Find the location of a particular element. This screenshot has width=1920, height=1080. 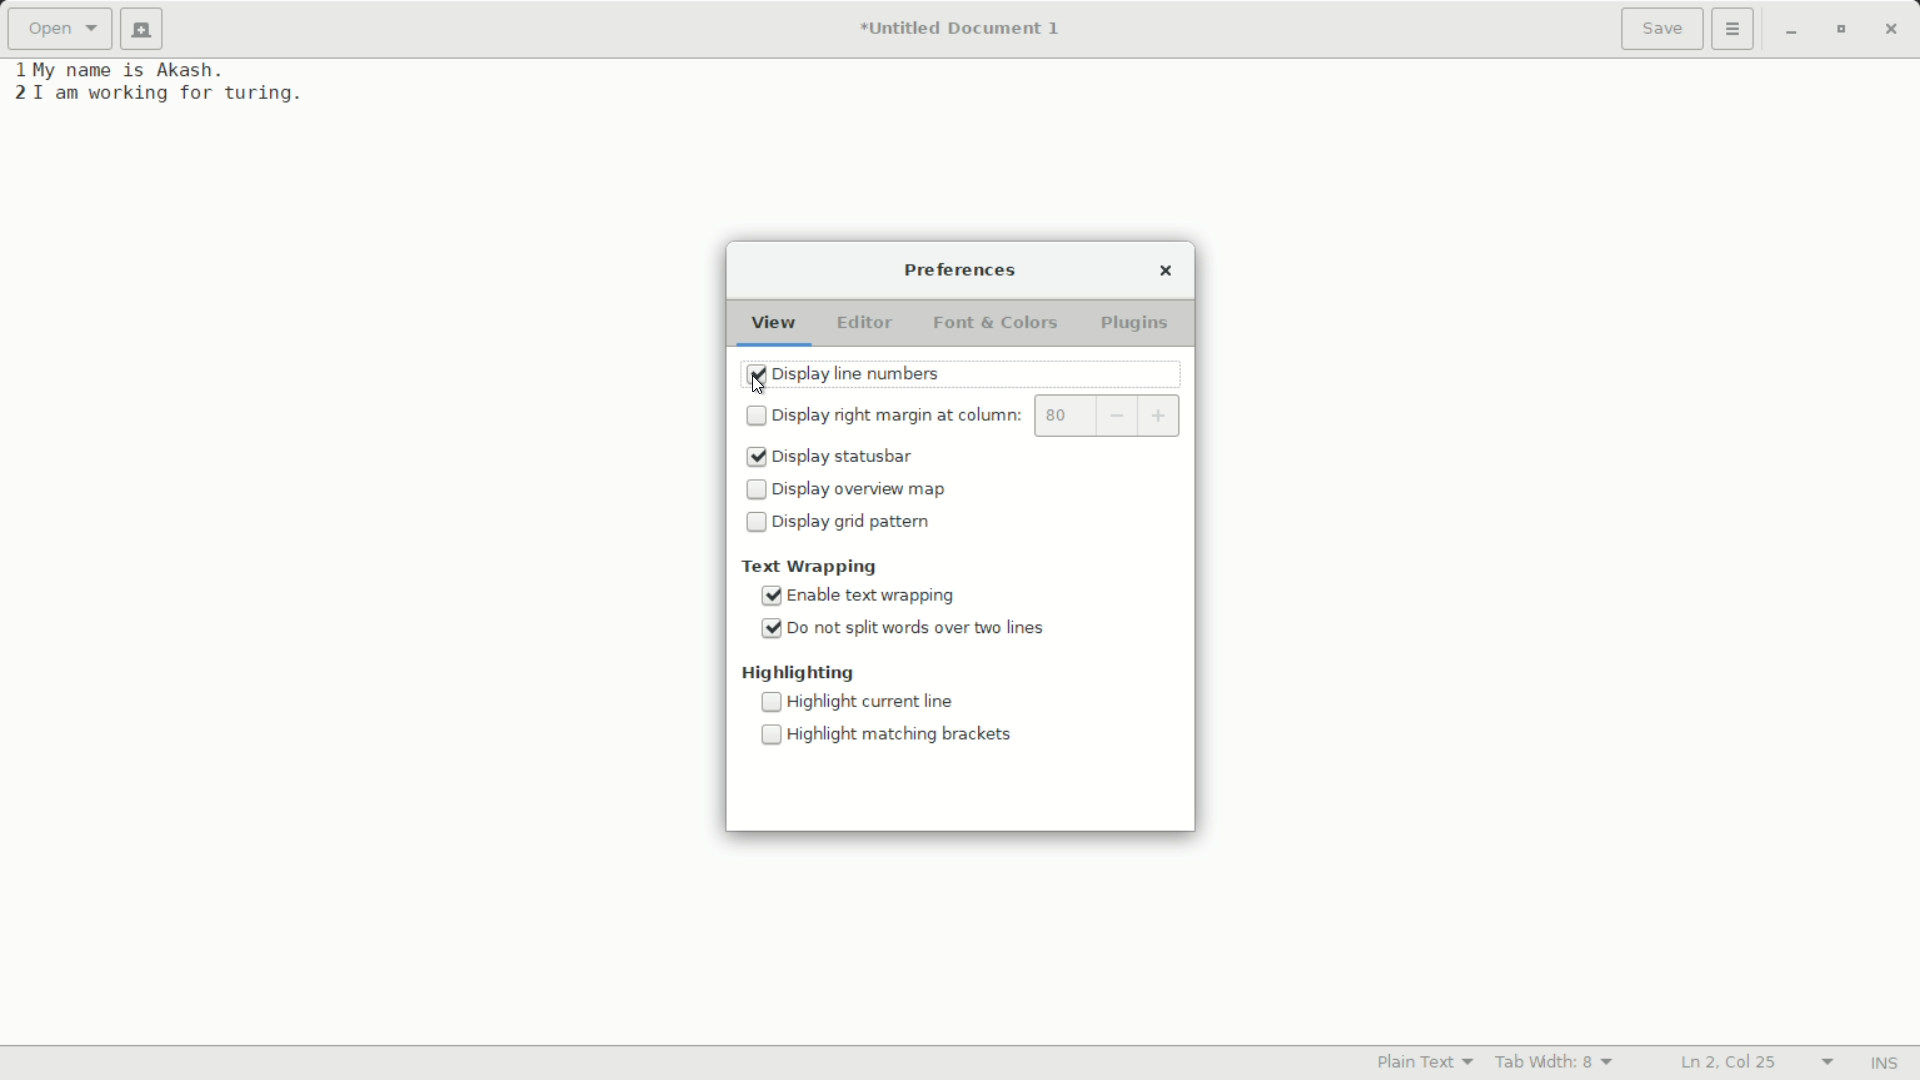

checkbox is located at coordinates (772, 702).